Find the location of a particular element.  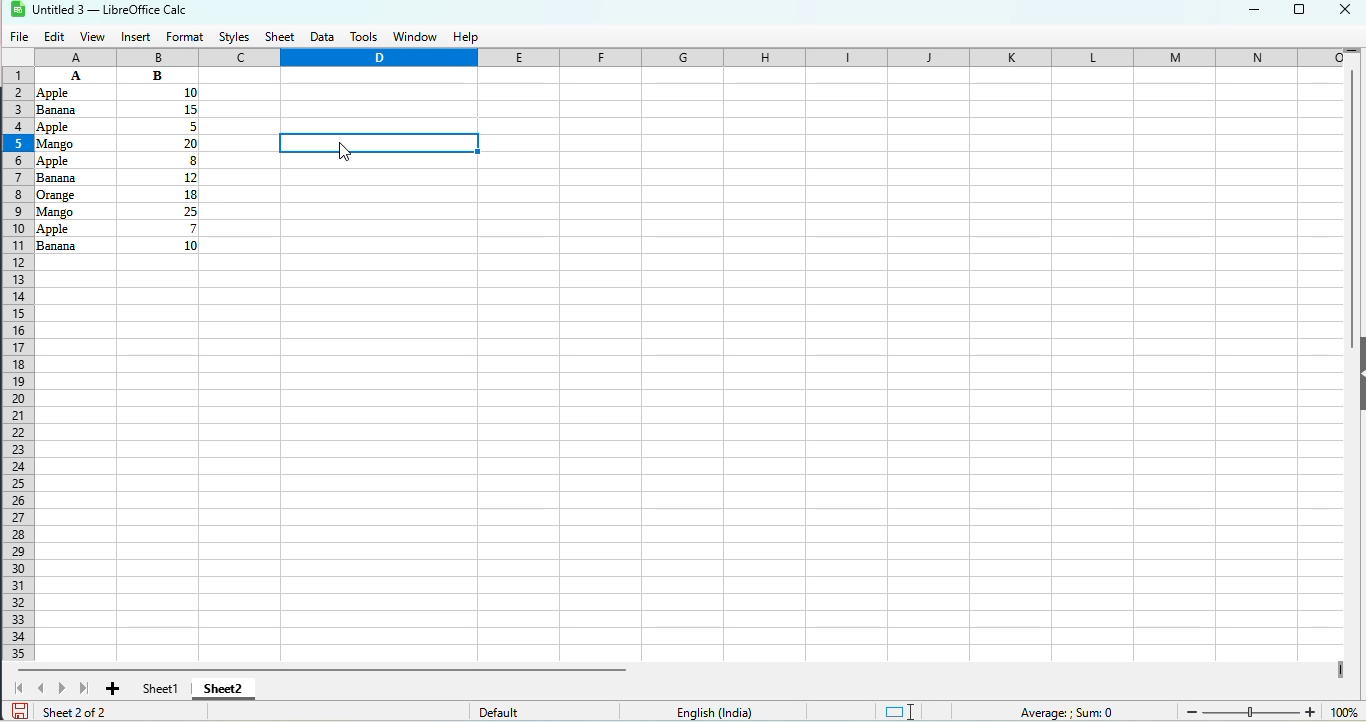

formula is located at coordinates (1066, 712).